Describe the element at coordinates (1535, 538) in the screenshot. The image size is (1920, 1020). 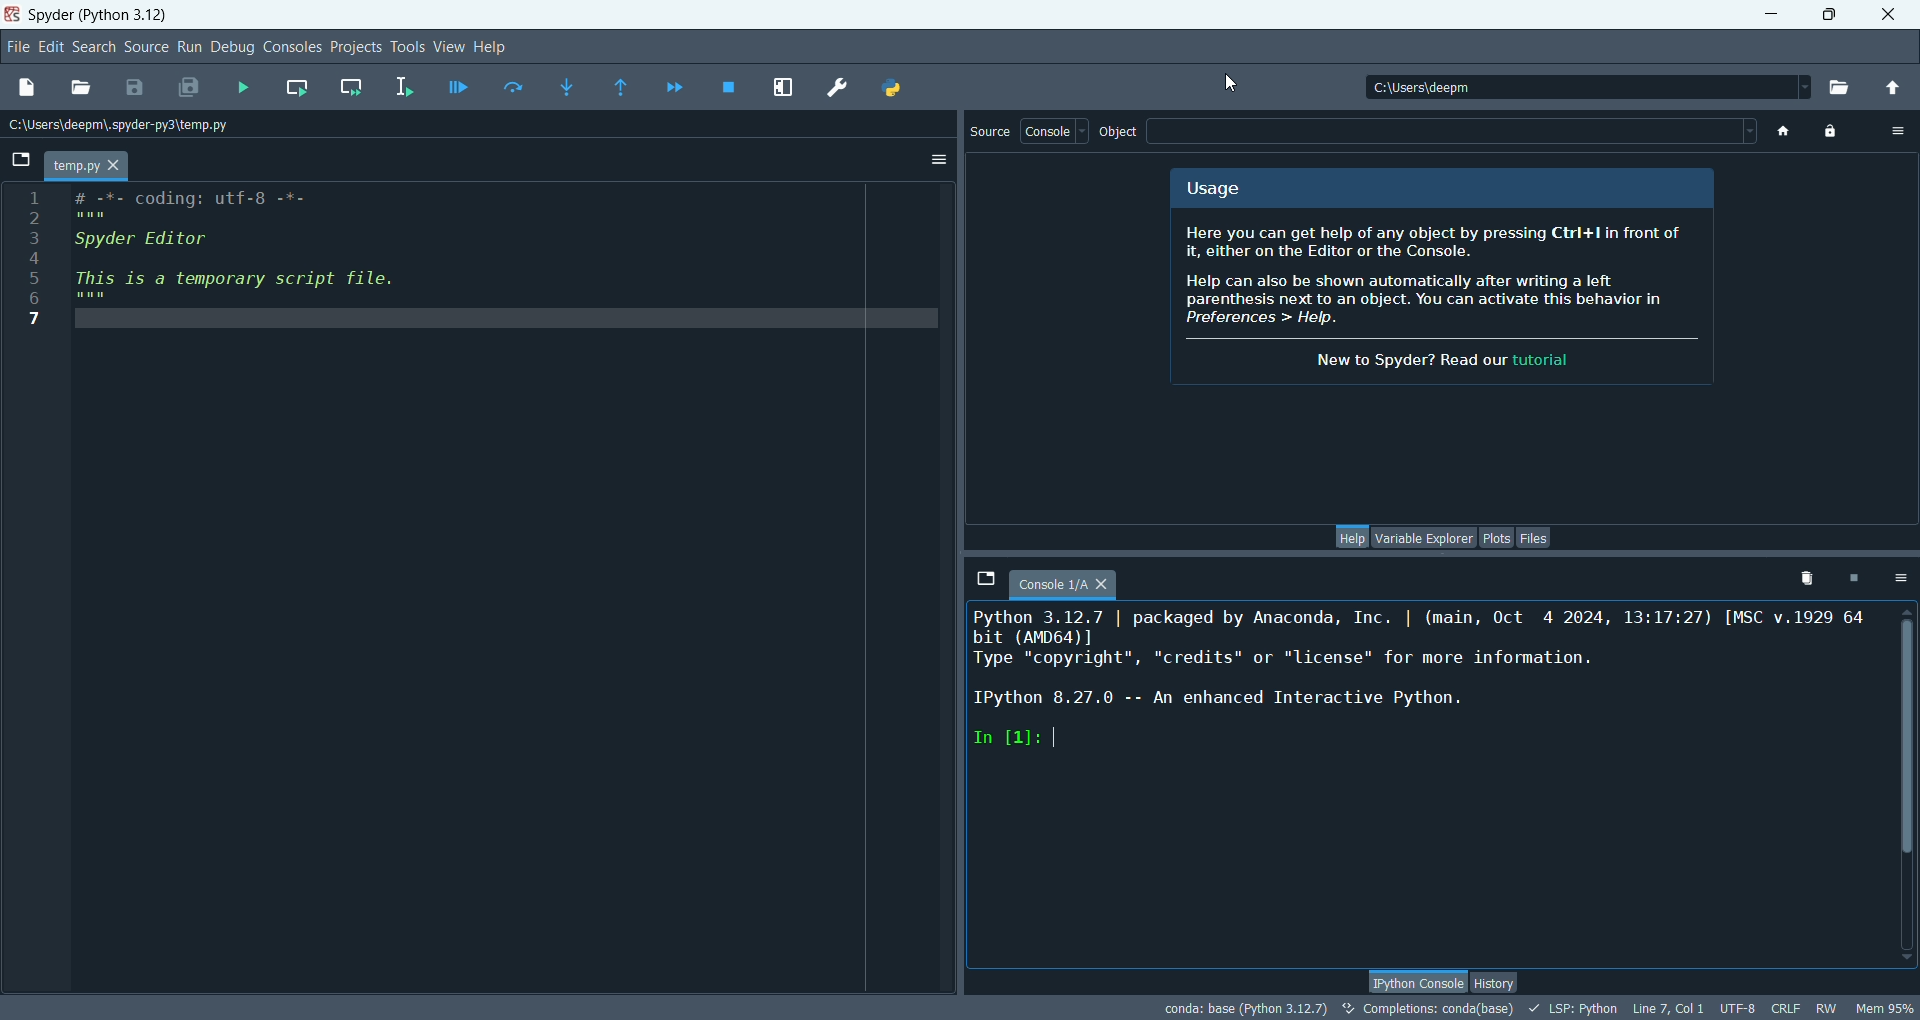
I see `files` at that location.